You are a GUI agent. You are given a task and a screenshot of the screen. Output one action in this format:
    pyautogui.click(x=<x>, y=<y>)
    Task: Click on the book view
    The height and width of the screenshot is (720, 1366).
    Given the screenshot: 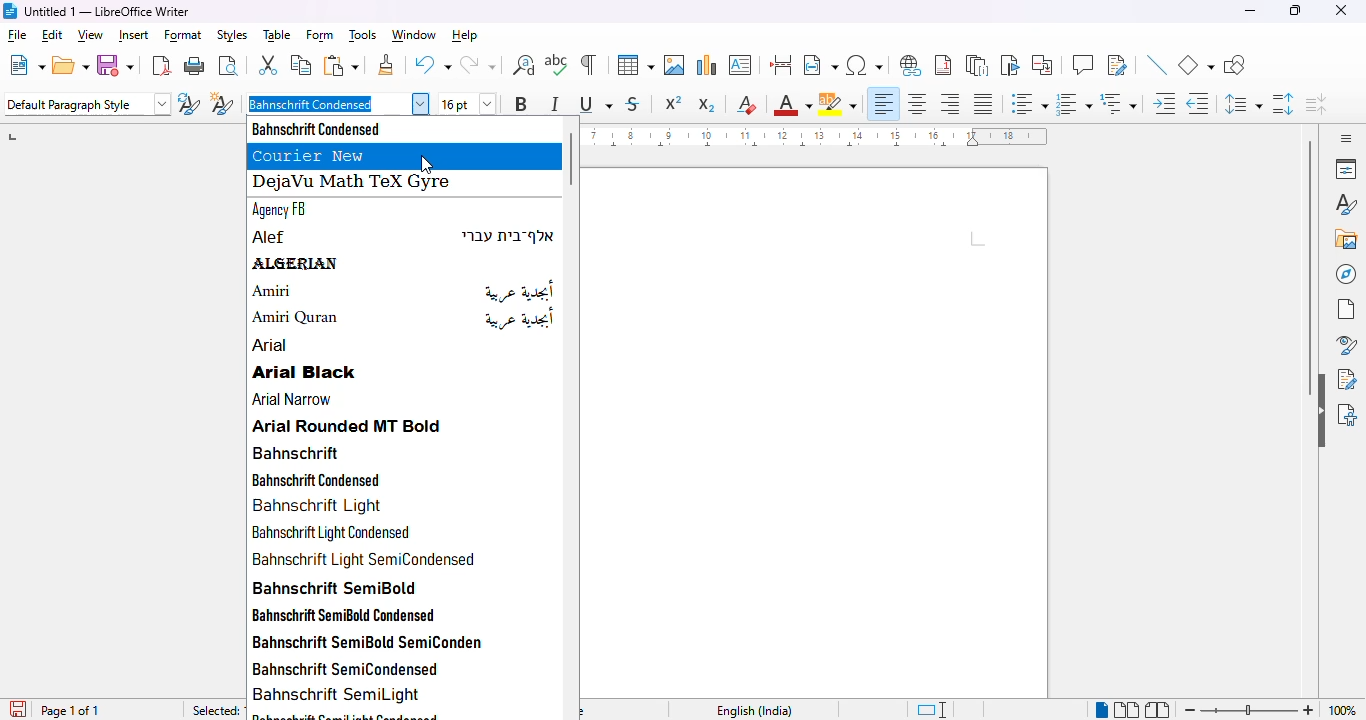 What is the action you would take?
    pyautogui.click(x=1159, y=709)
    